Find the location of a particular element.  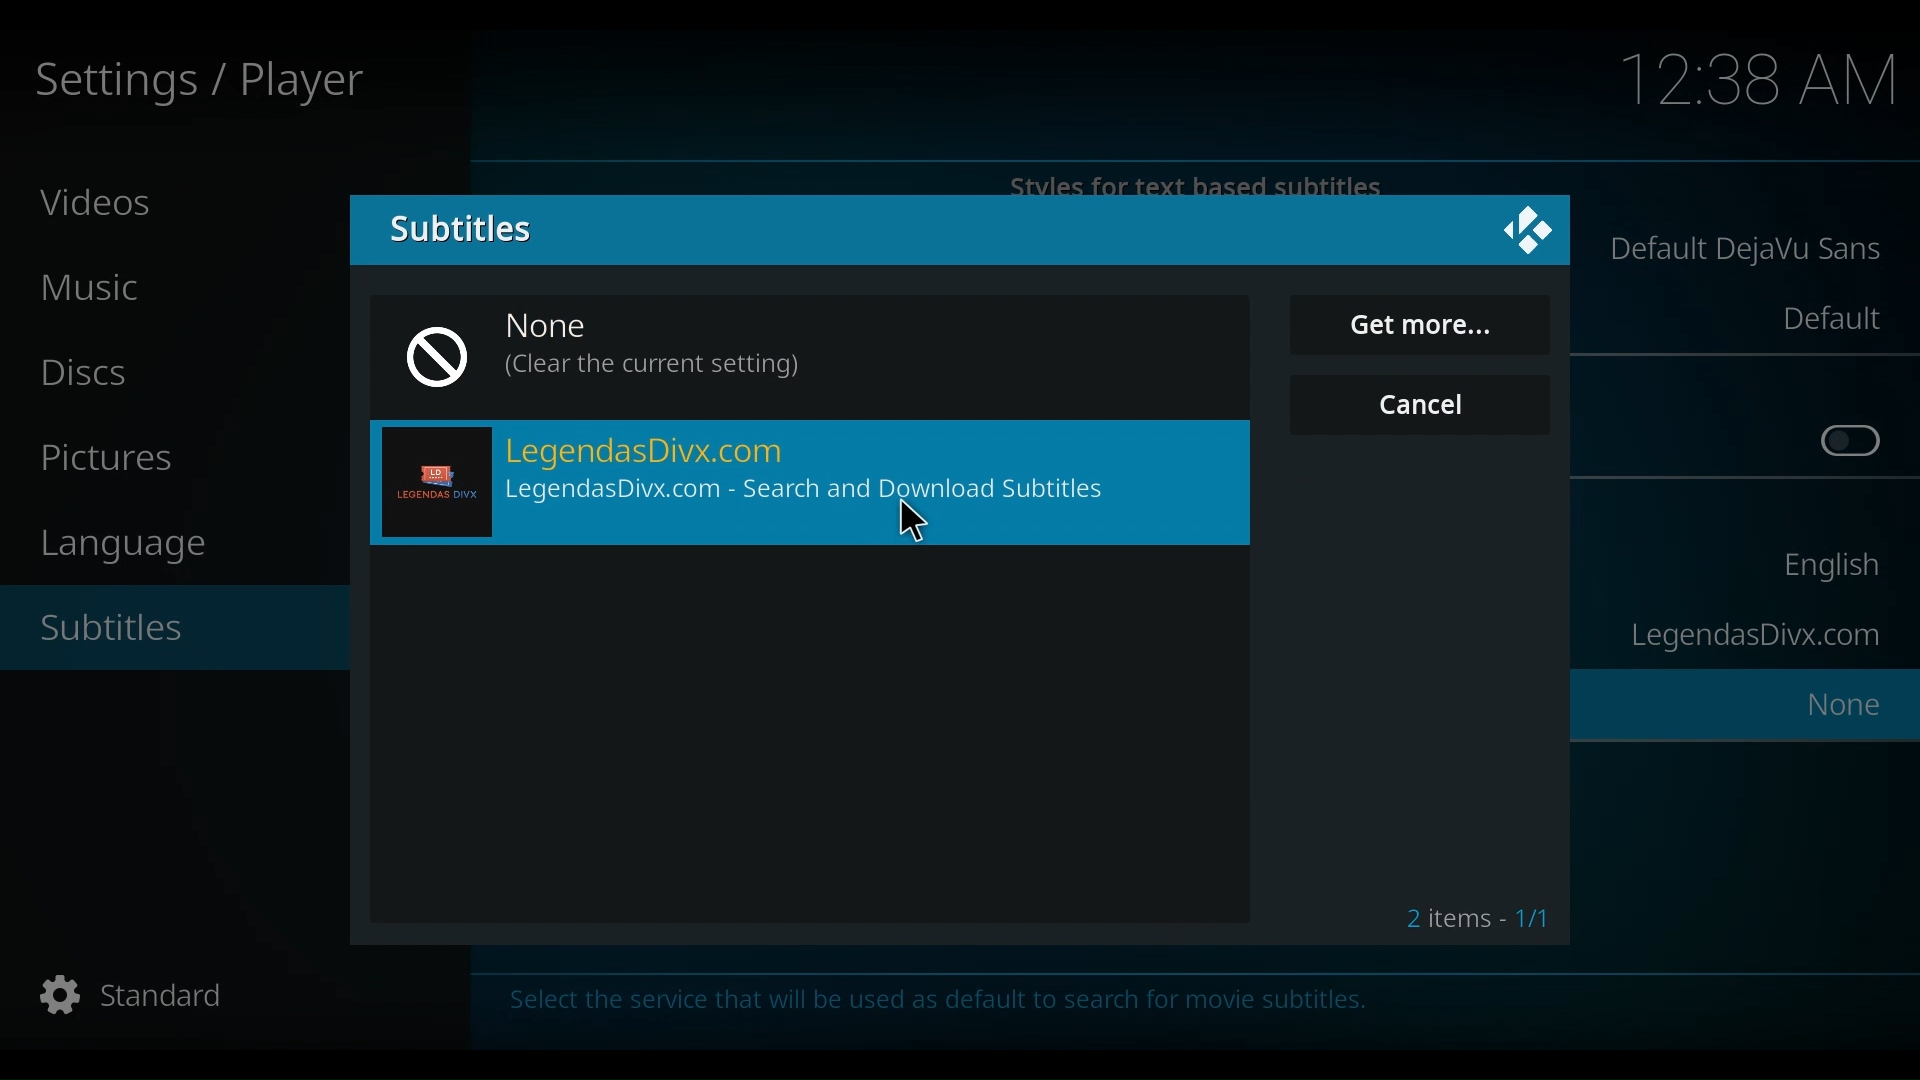

Get more is located at coordinates (1420, 326).